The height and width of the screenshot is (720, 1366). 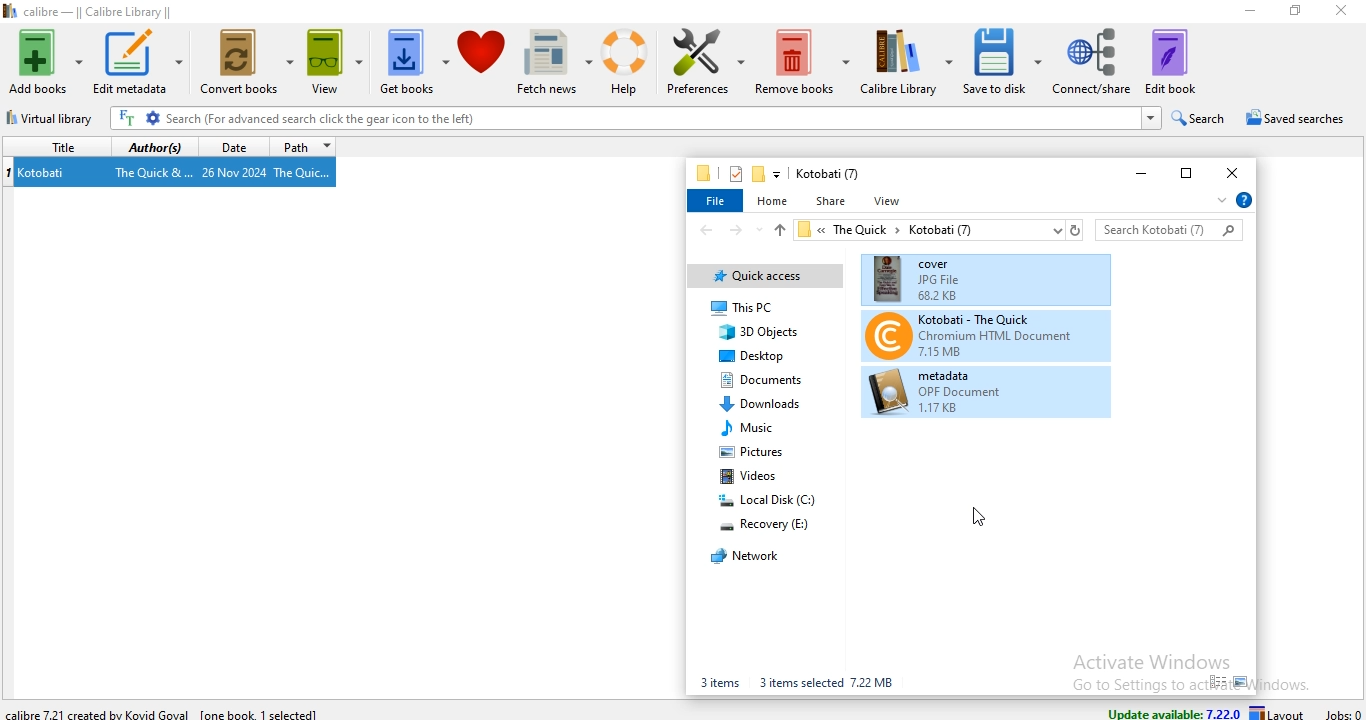 What do you see at coordinates (43, 173) in the screenshot?
I see `Kotobati` at bounding box center [43, 173].